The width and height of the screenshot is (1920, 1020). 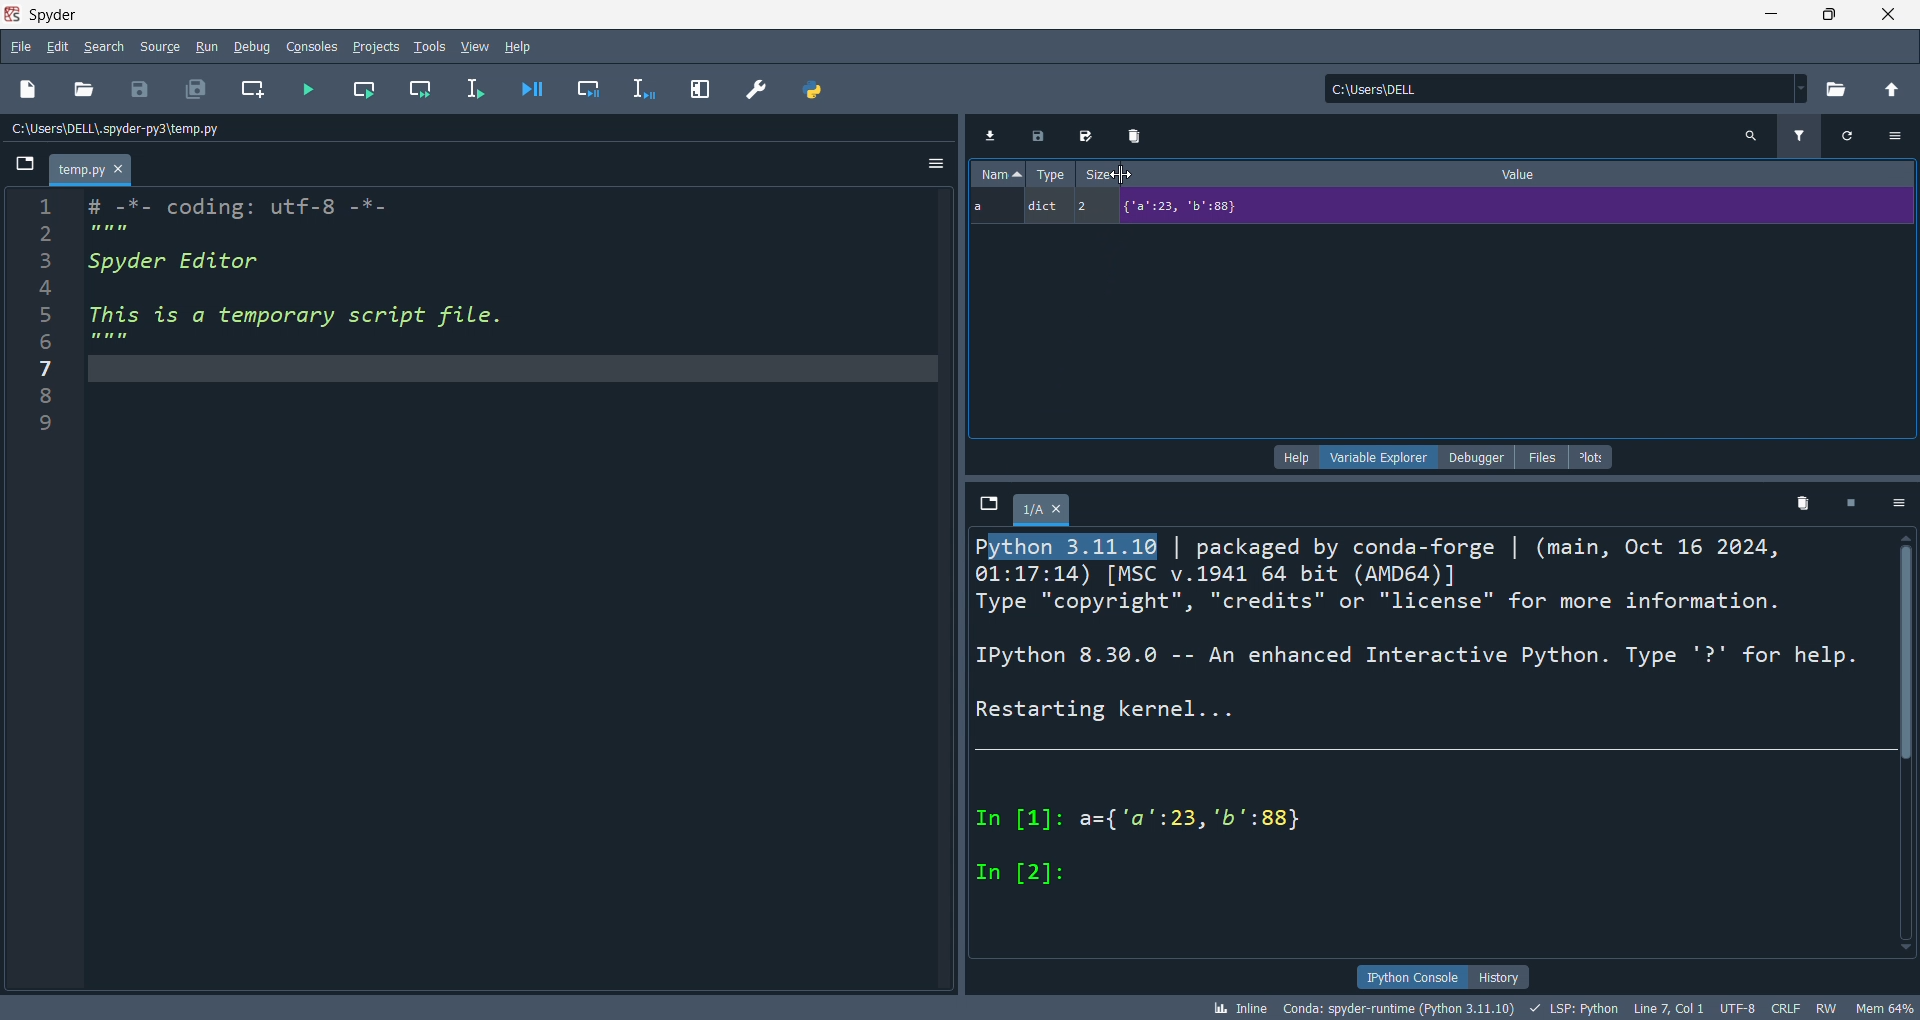 What do you see at coordinates (87, 170) in the screenshot?
I see `tab` at bounding box center [87, 170].